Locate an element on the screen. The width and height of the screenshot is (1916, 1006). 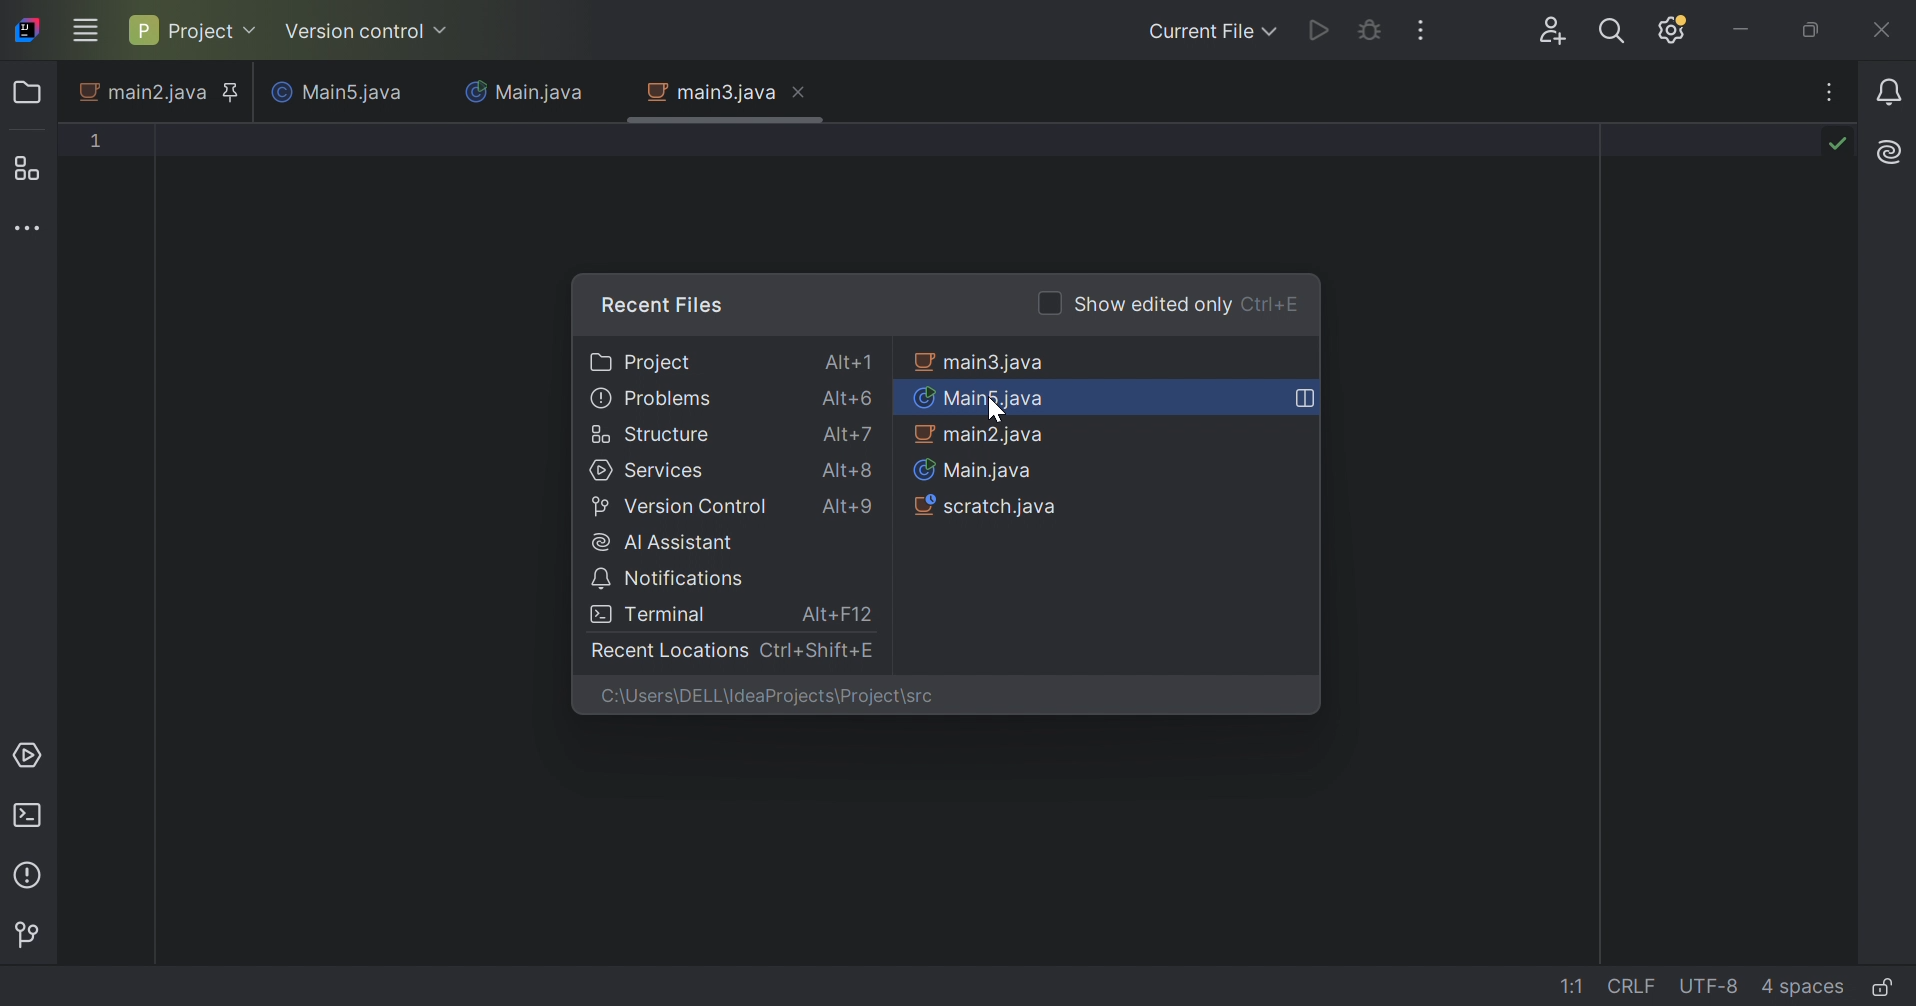
Recent Actions is located at coordinates (671, 651).